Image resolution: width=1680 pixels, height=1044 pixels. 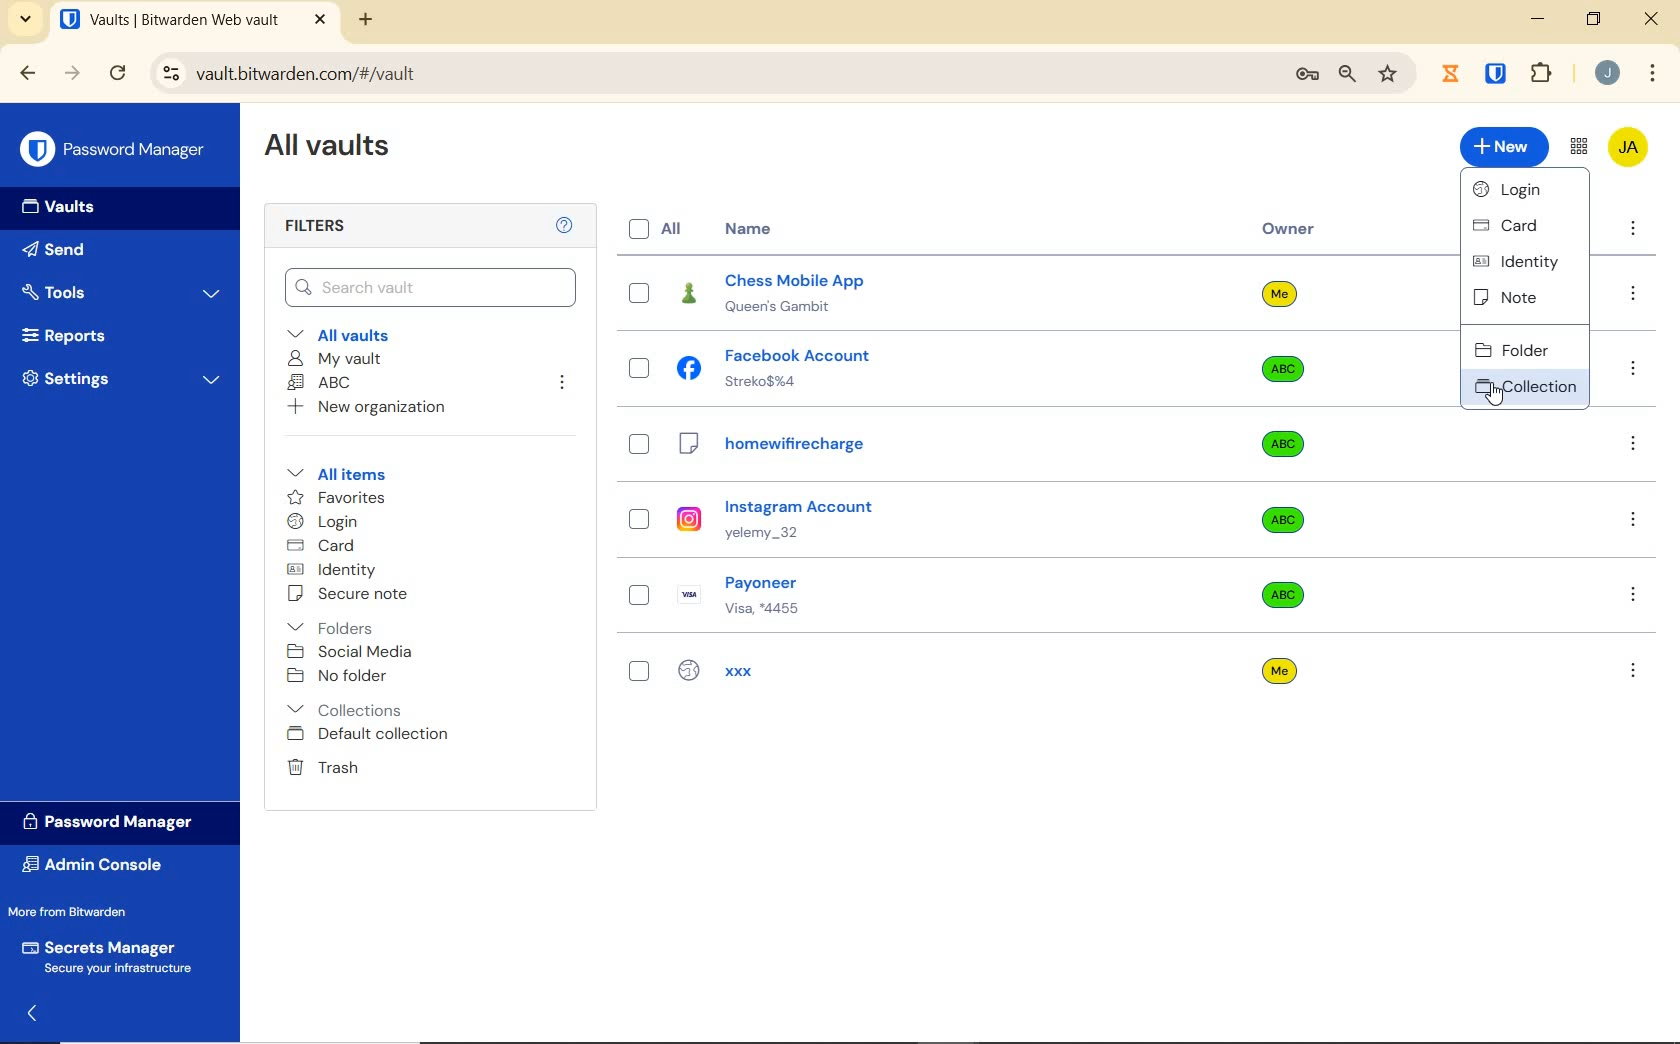 What do you see at coordinates (73, 75) in the screenshot?
I see `forward` at bounding box center [73, 75].